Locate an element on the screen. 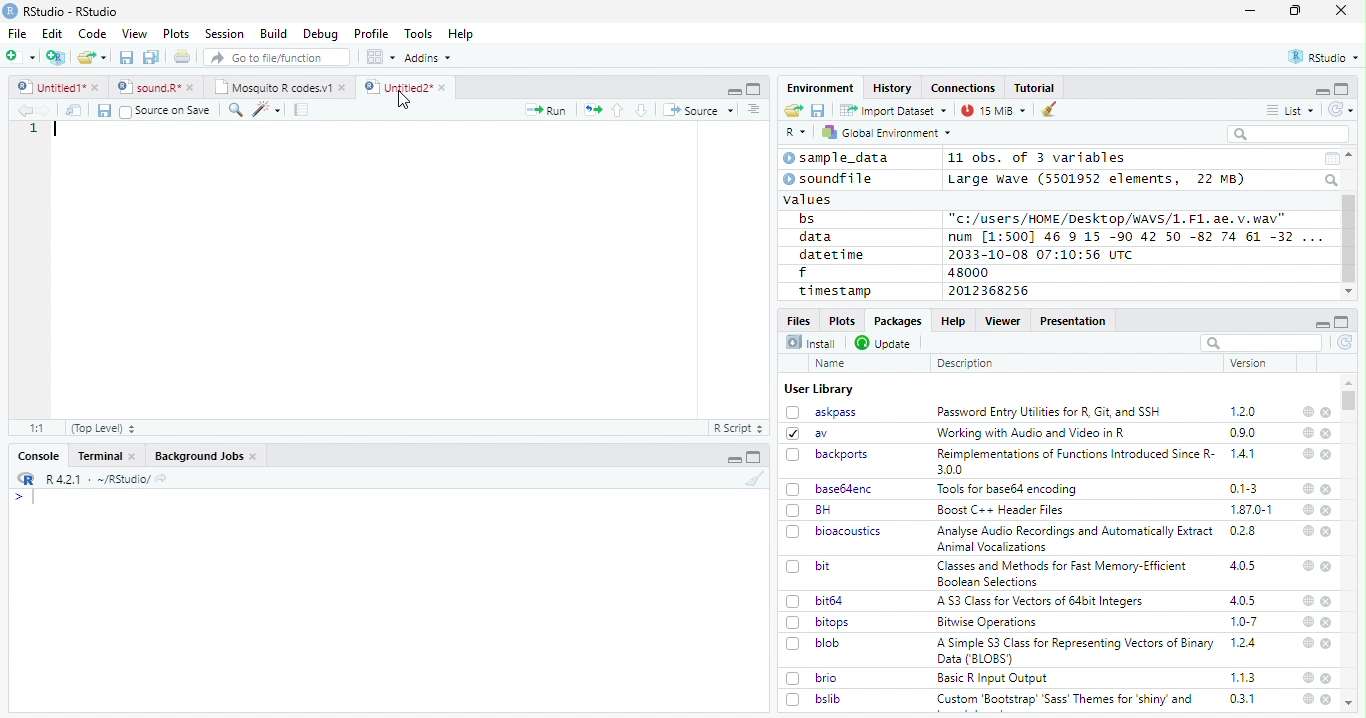  List is located at coordinates (1291, 111).